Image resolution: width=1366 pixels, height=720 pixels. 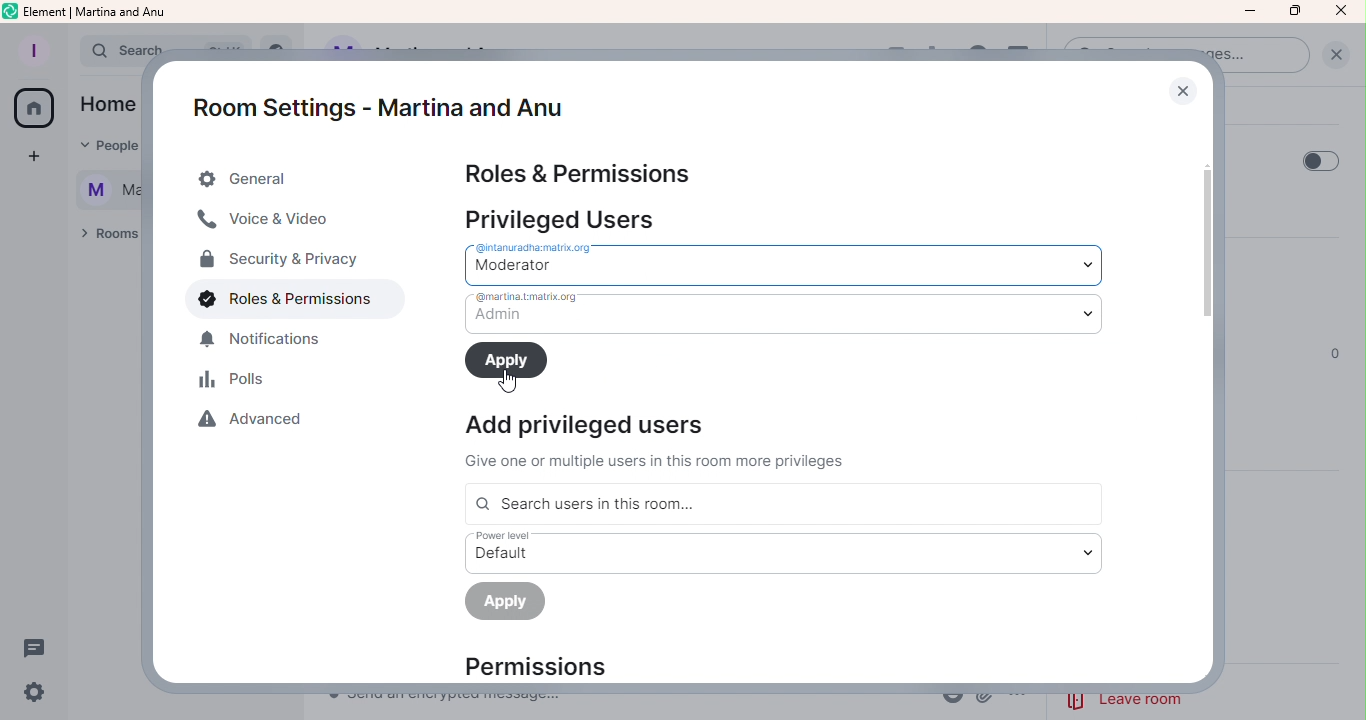 What do you see at coordinates (272, 344) in the screenshot?
I see `Notifications` at bounding box center [272, 344].